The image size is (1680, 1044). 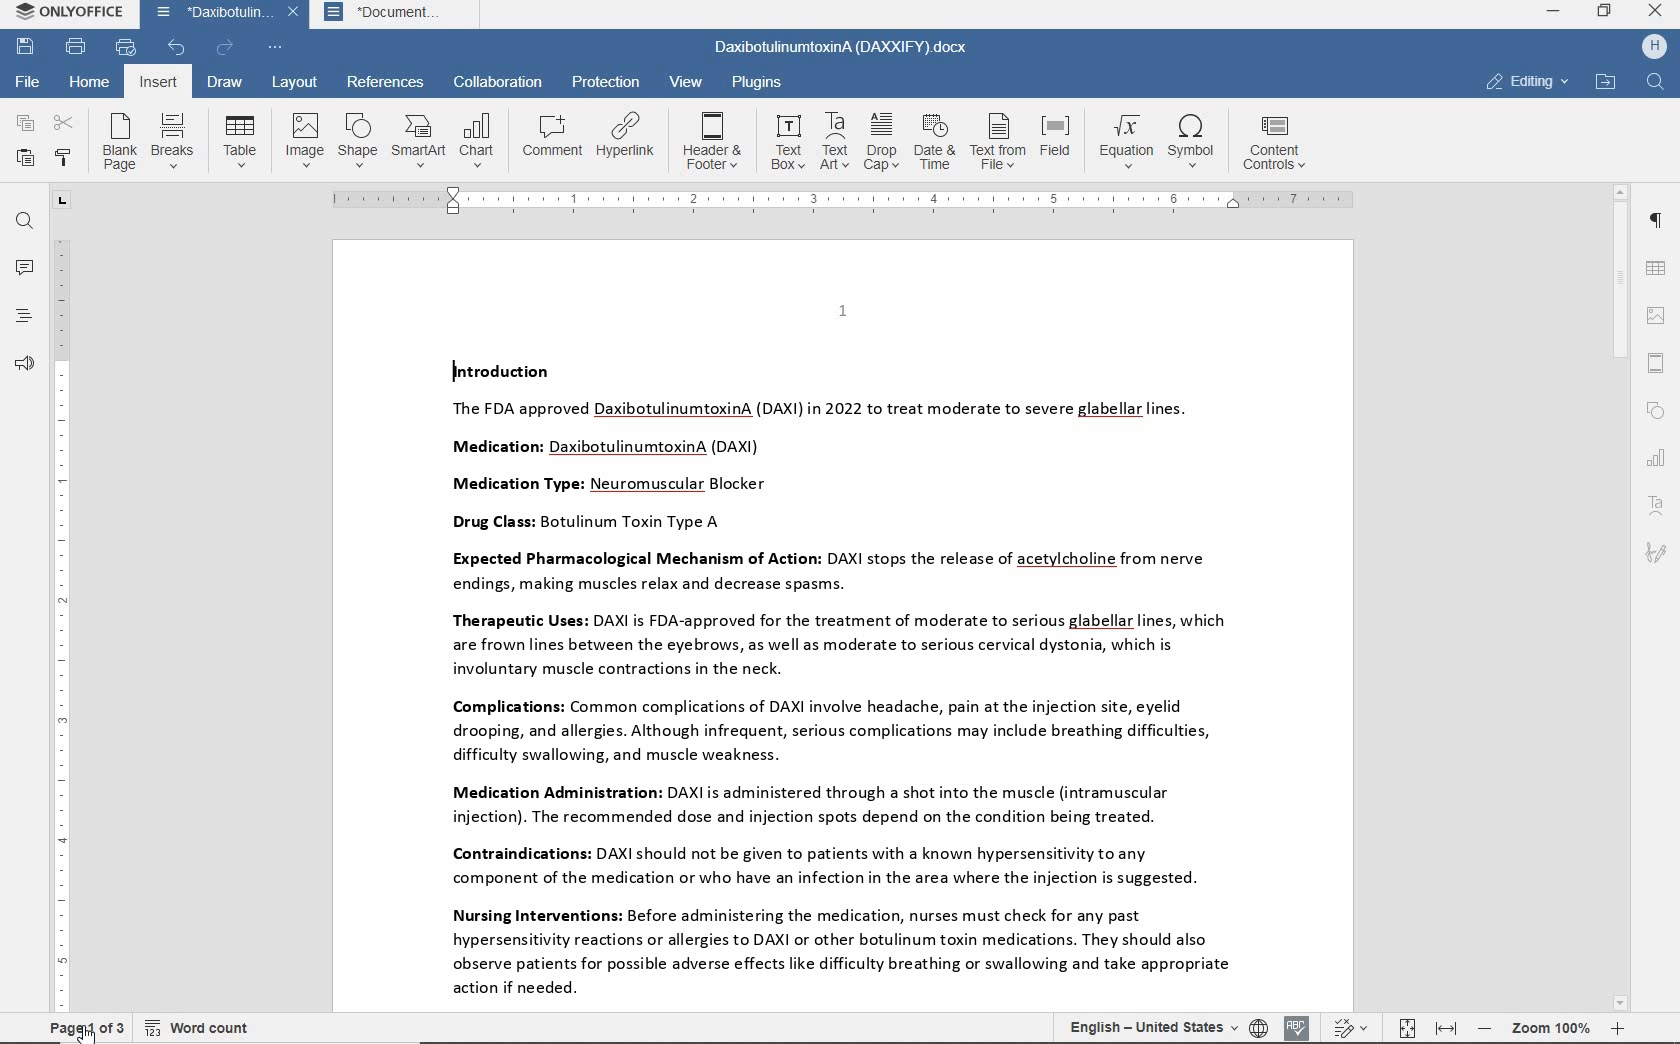 I want to click on copy style, so click(x=65, y=158).